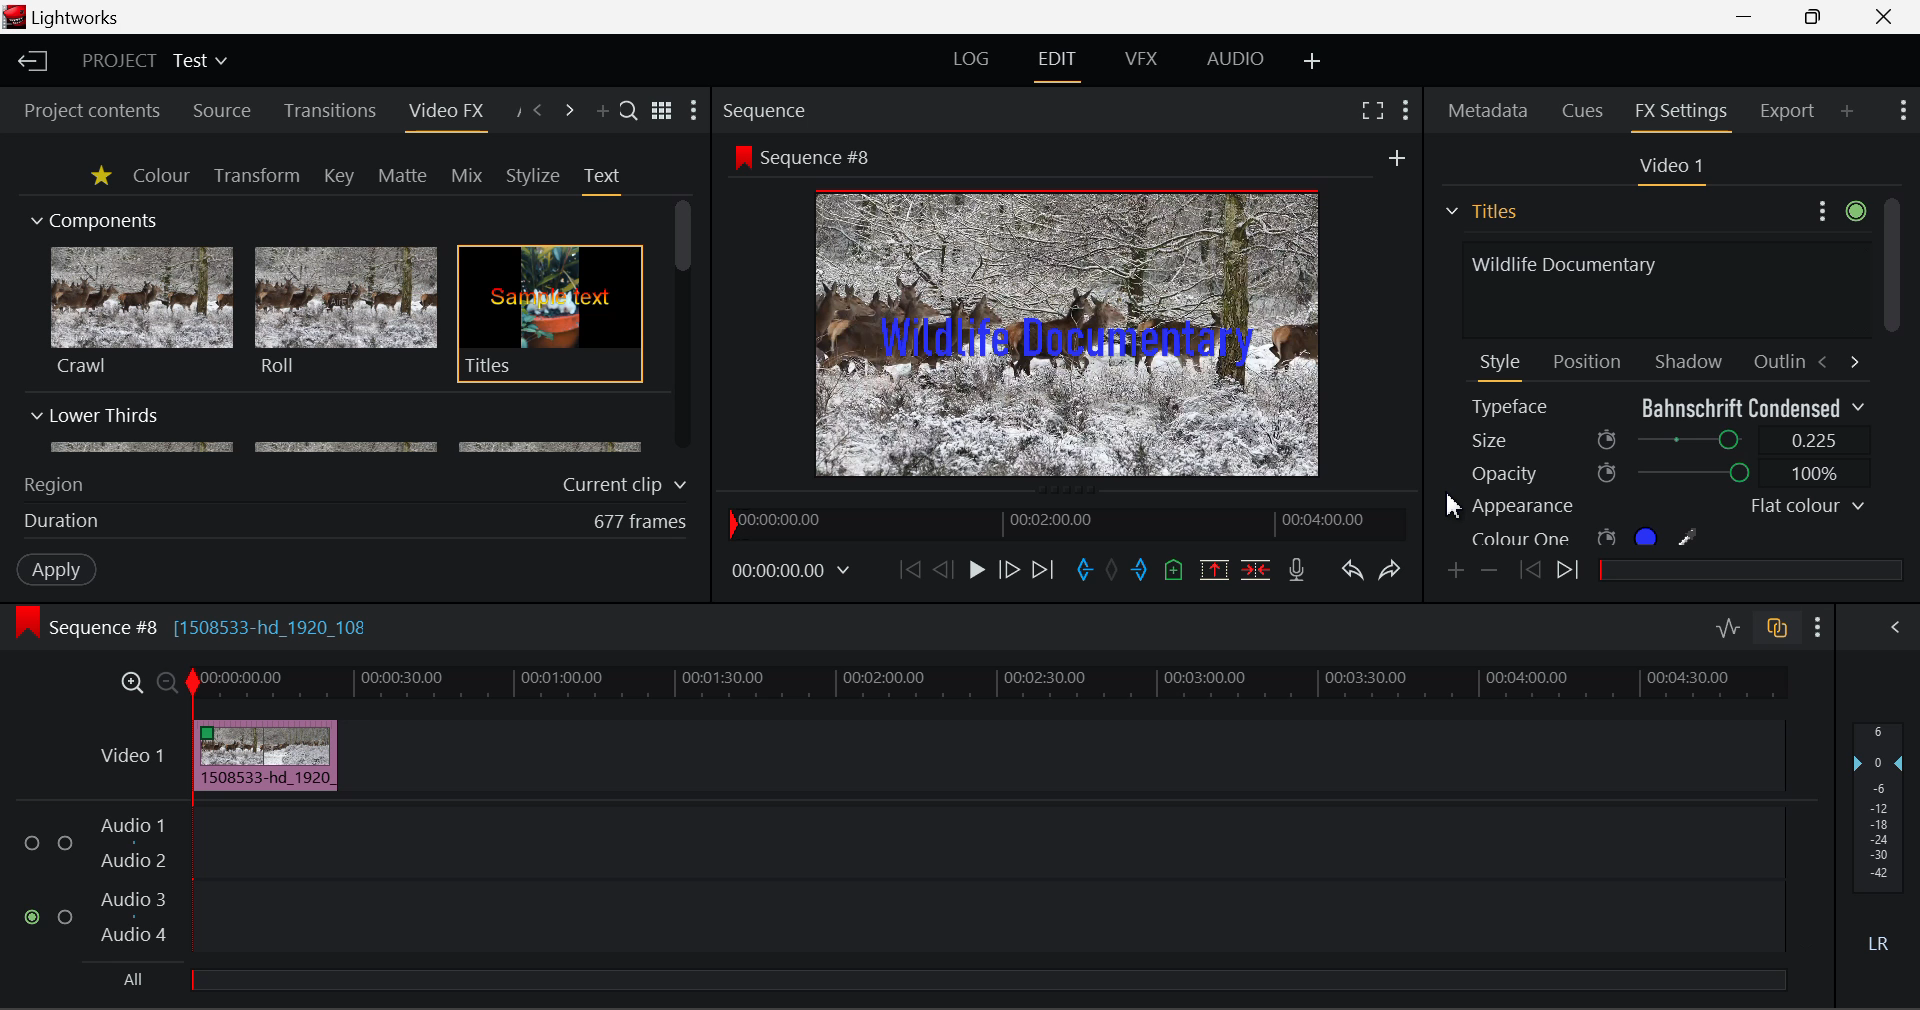 This screenshot has width=1920, height=1010. Describe the element at coordinates (132, 688) in the screenshot. I see `Zoom In Timeline` at that location.